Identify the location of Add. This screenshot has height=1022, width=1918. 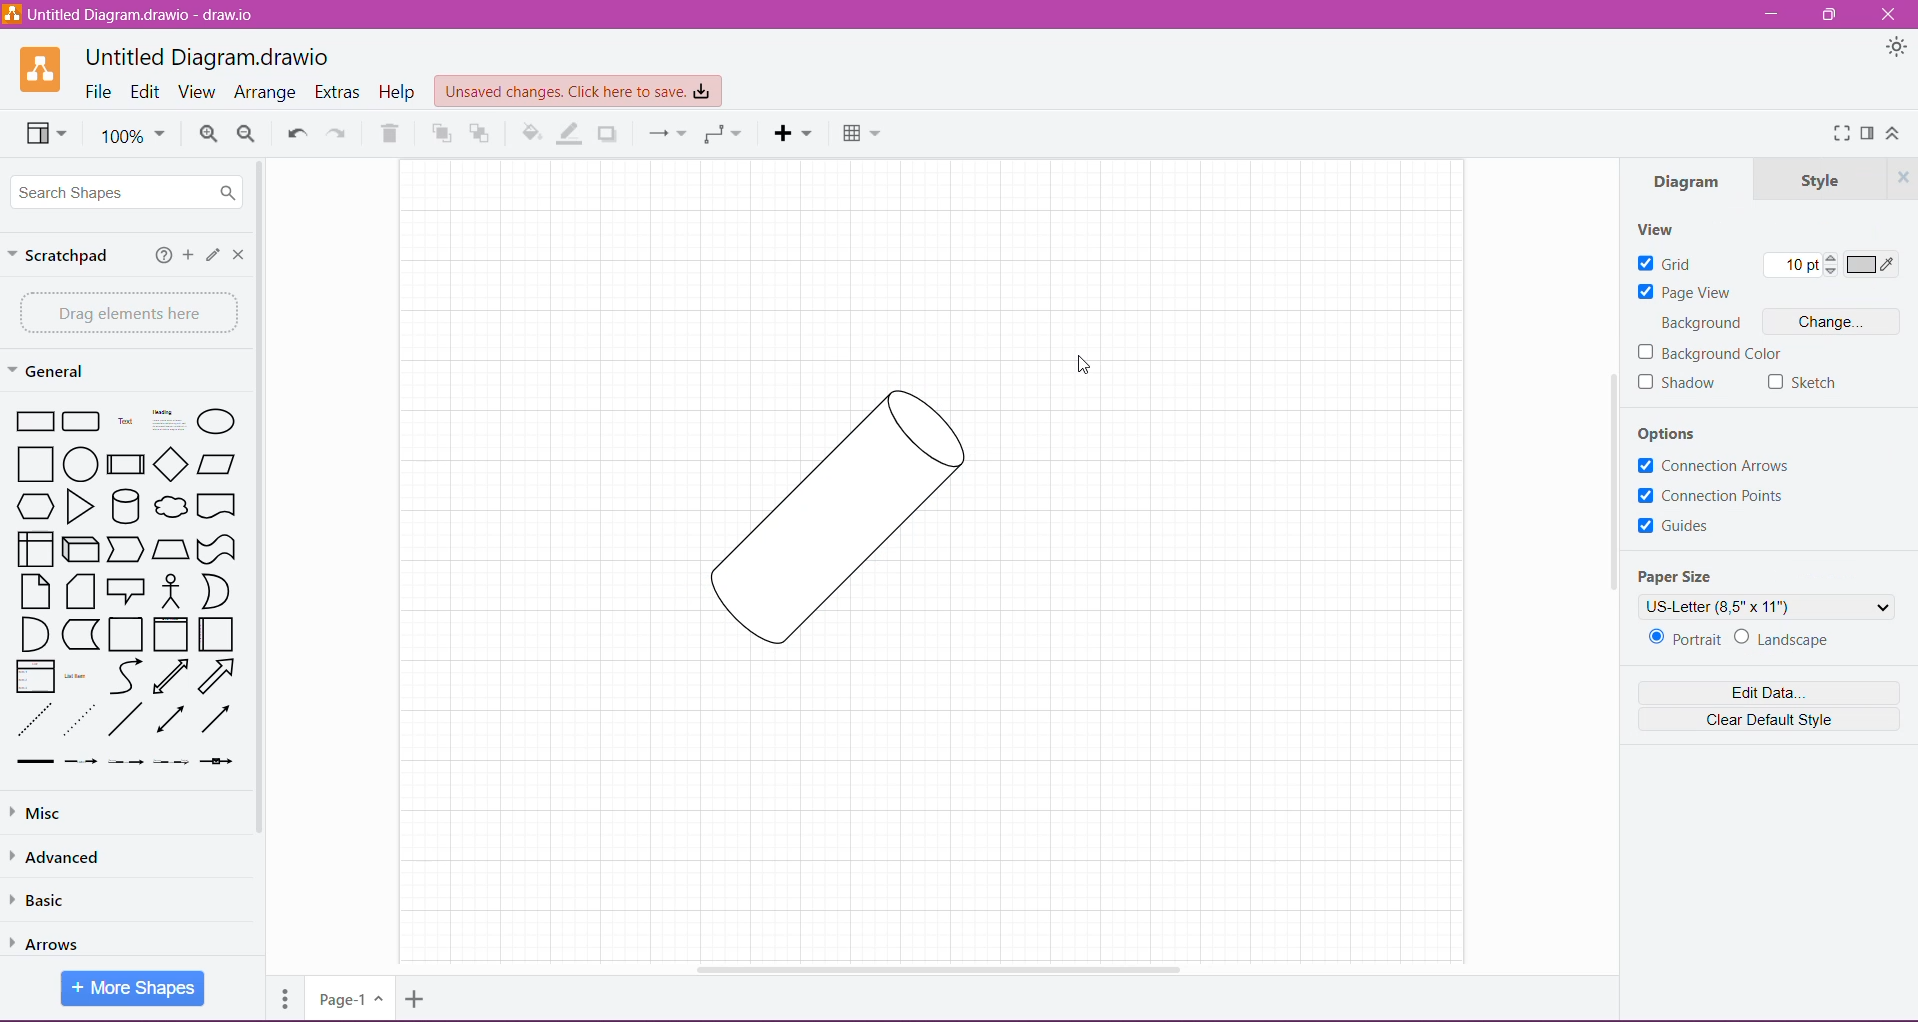
(187, 257).